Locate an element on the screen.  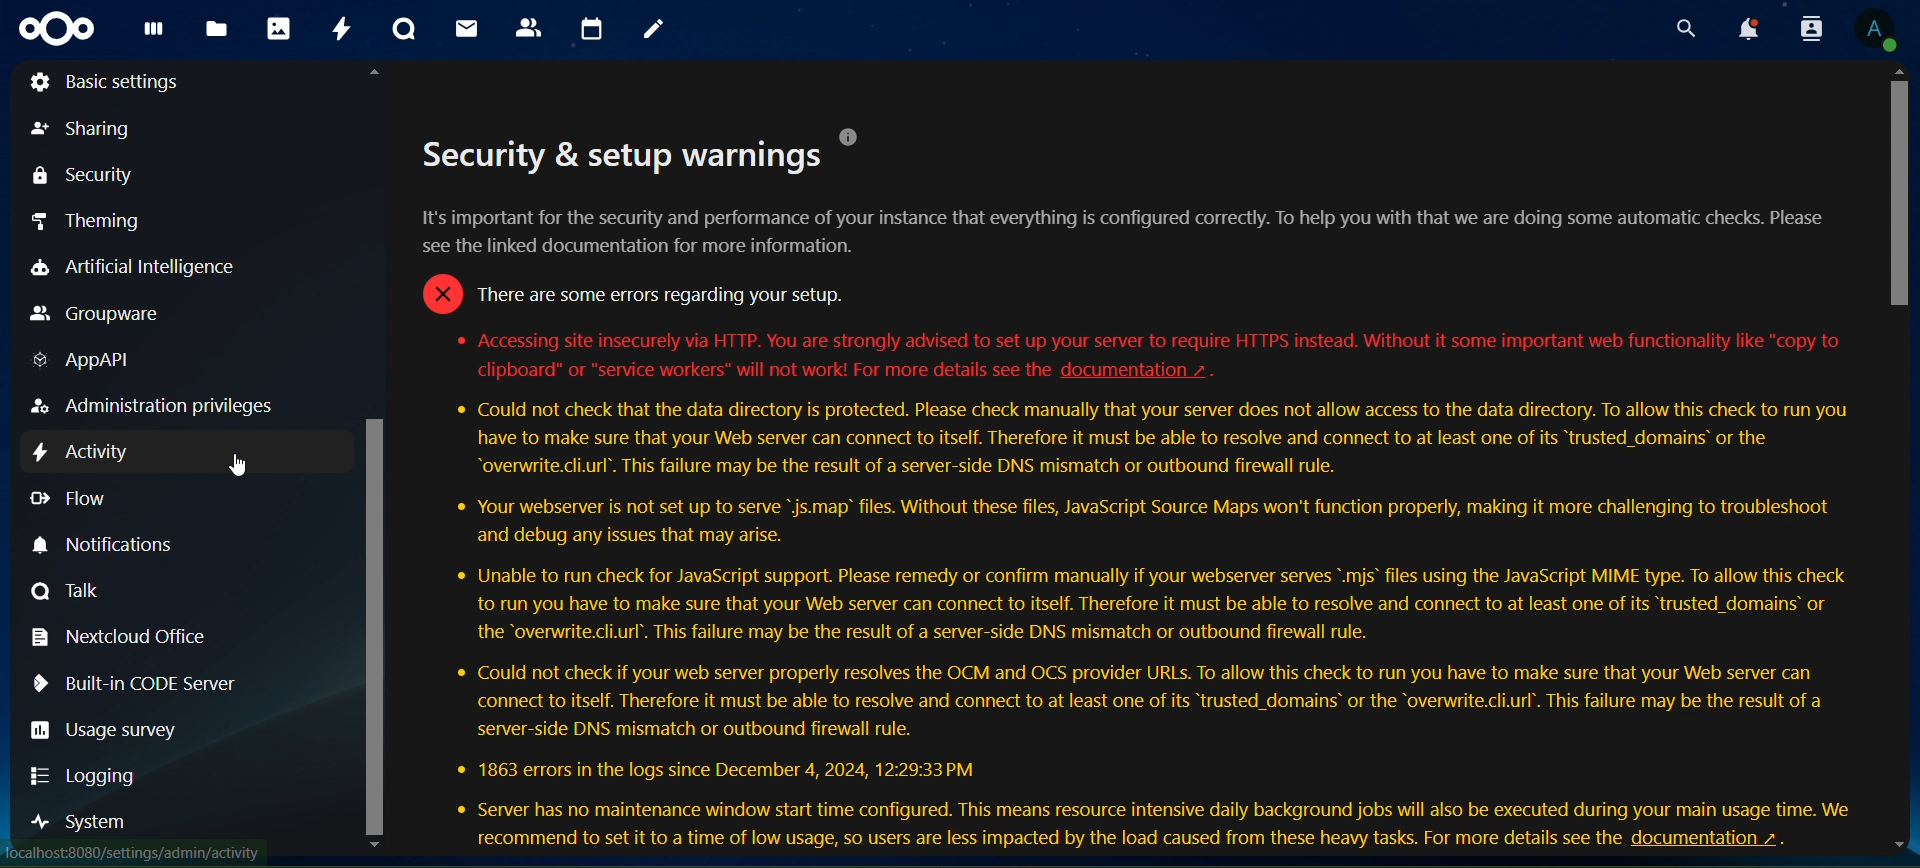
It's important for the security and performance of your instance that everything is configured correctly. To help you with that we are doing some automatic checks. Please
see the linked documentation for more information. is located at coordinates (1095, 229).